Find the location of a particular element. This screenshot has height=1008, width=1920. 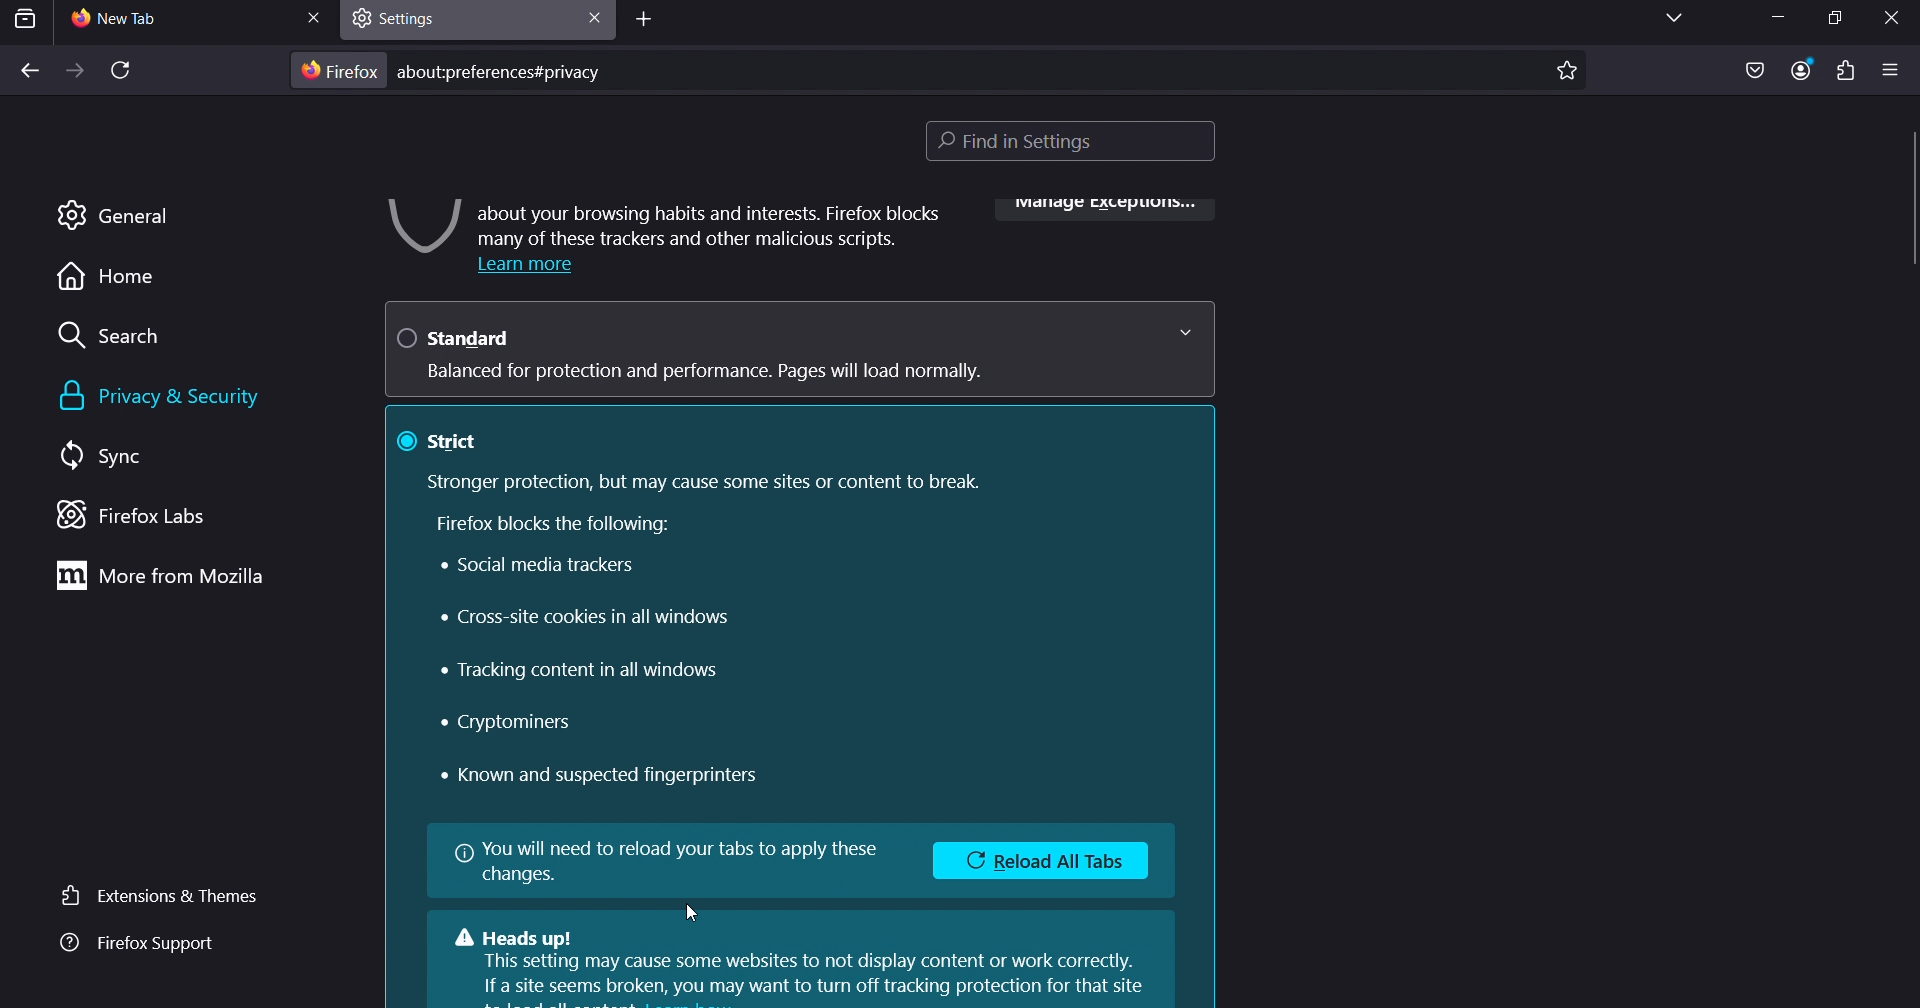

extensions is located at coordinates (1842, 71).